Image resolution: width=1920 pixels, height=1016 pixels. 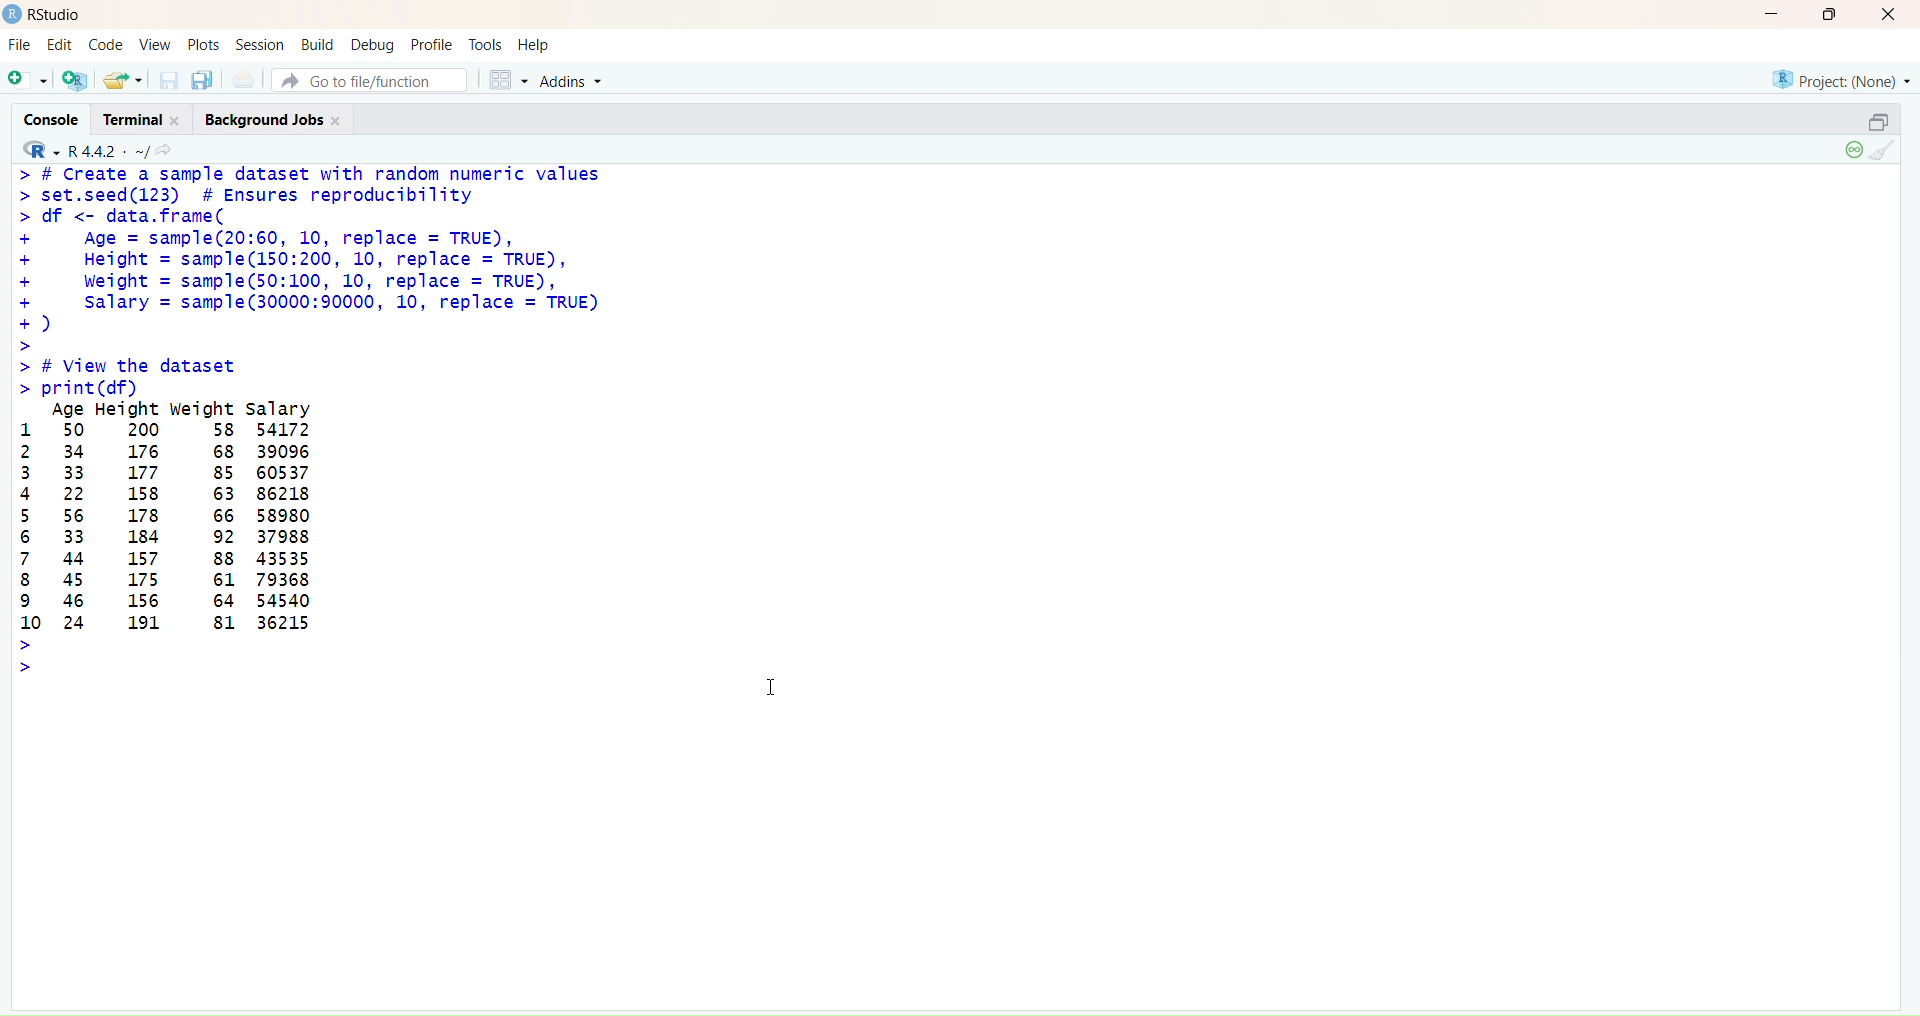 What do you see at coordinates (1851, 151) in the screenshot?
I see `Session suspend timeout passed: A child process is running` at bounding box center [1851, 151].